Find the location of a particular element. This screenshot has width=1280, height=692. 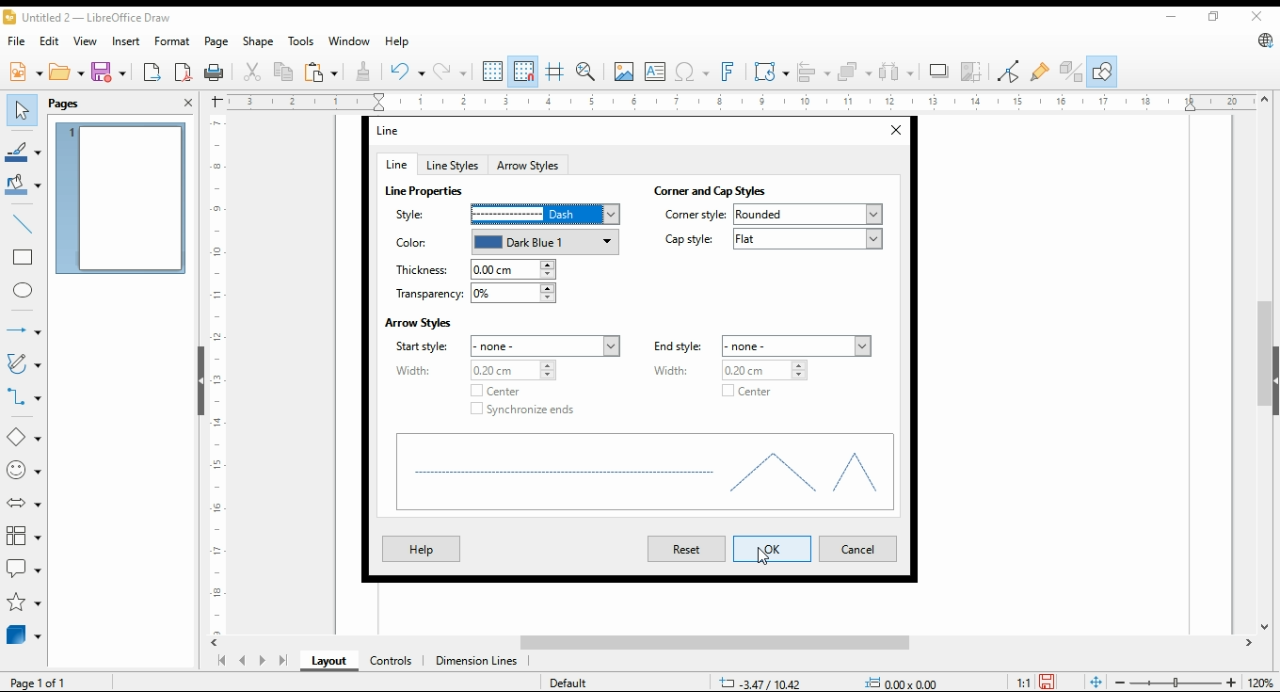

line is located at coordinates (395, 164).